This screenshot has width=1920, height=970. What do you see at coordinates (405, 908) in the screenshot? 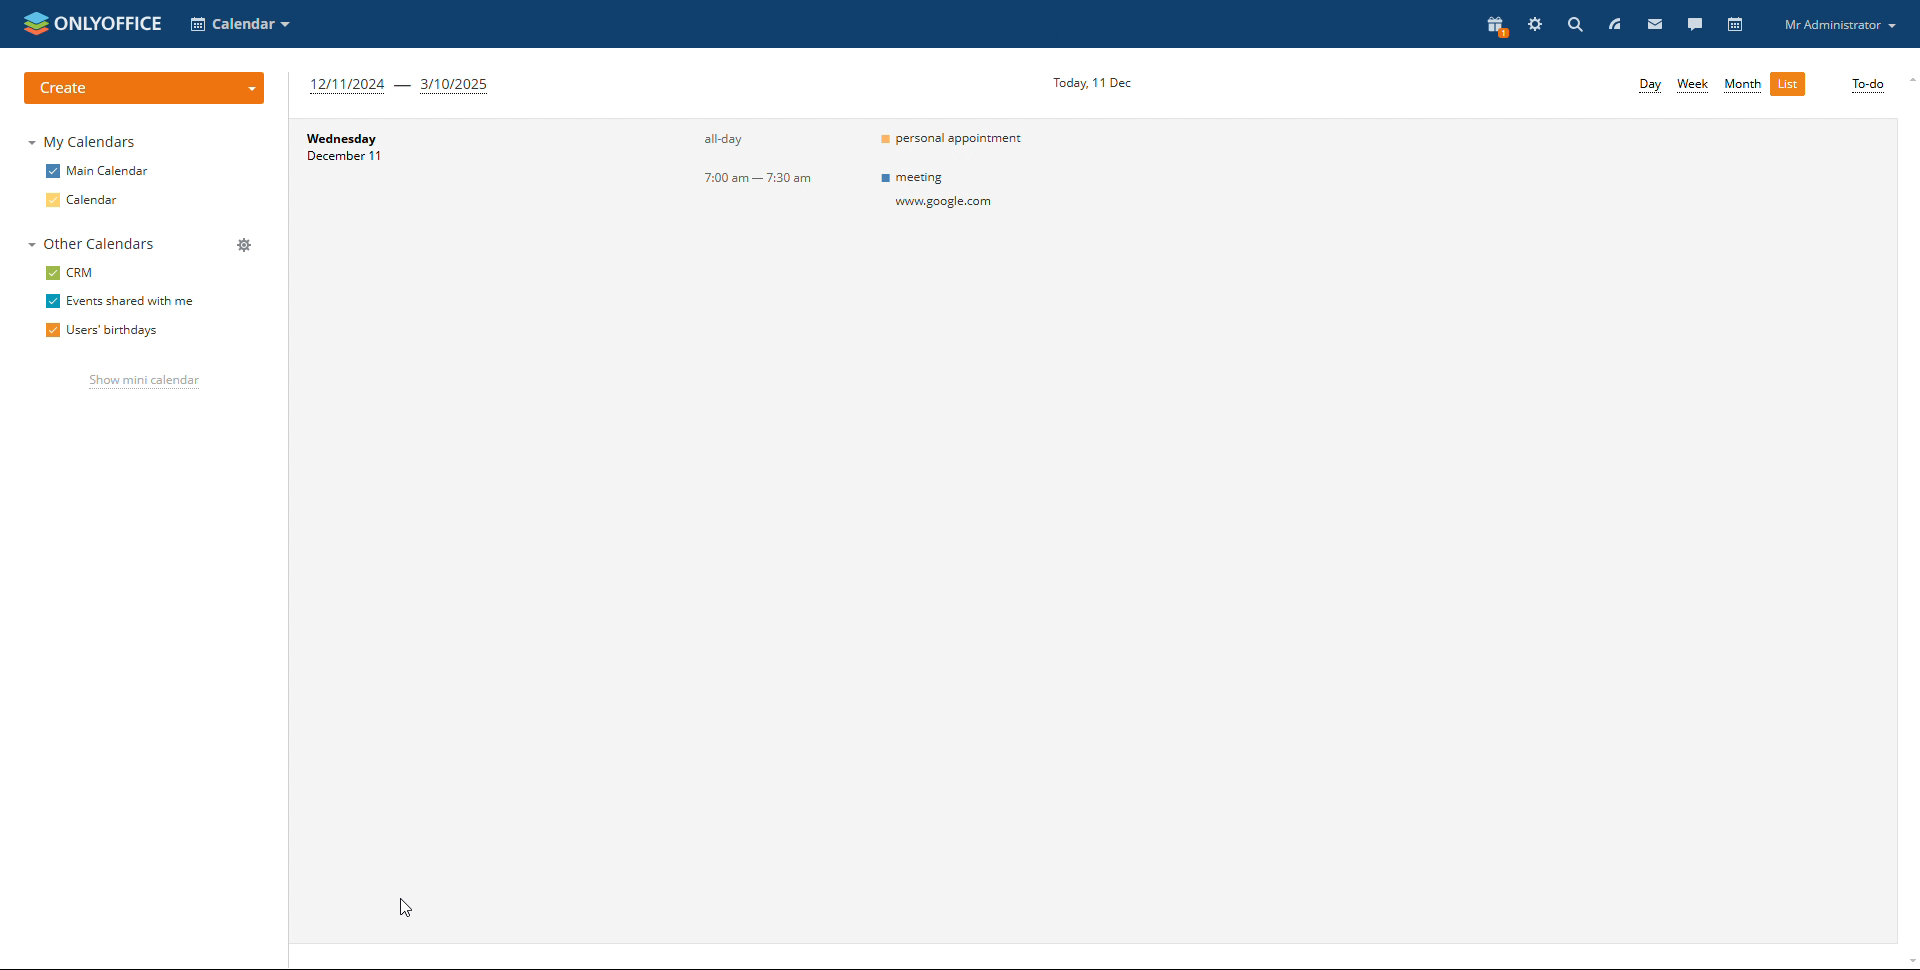
I see `cursor` at bounding box center [405, 908].